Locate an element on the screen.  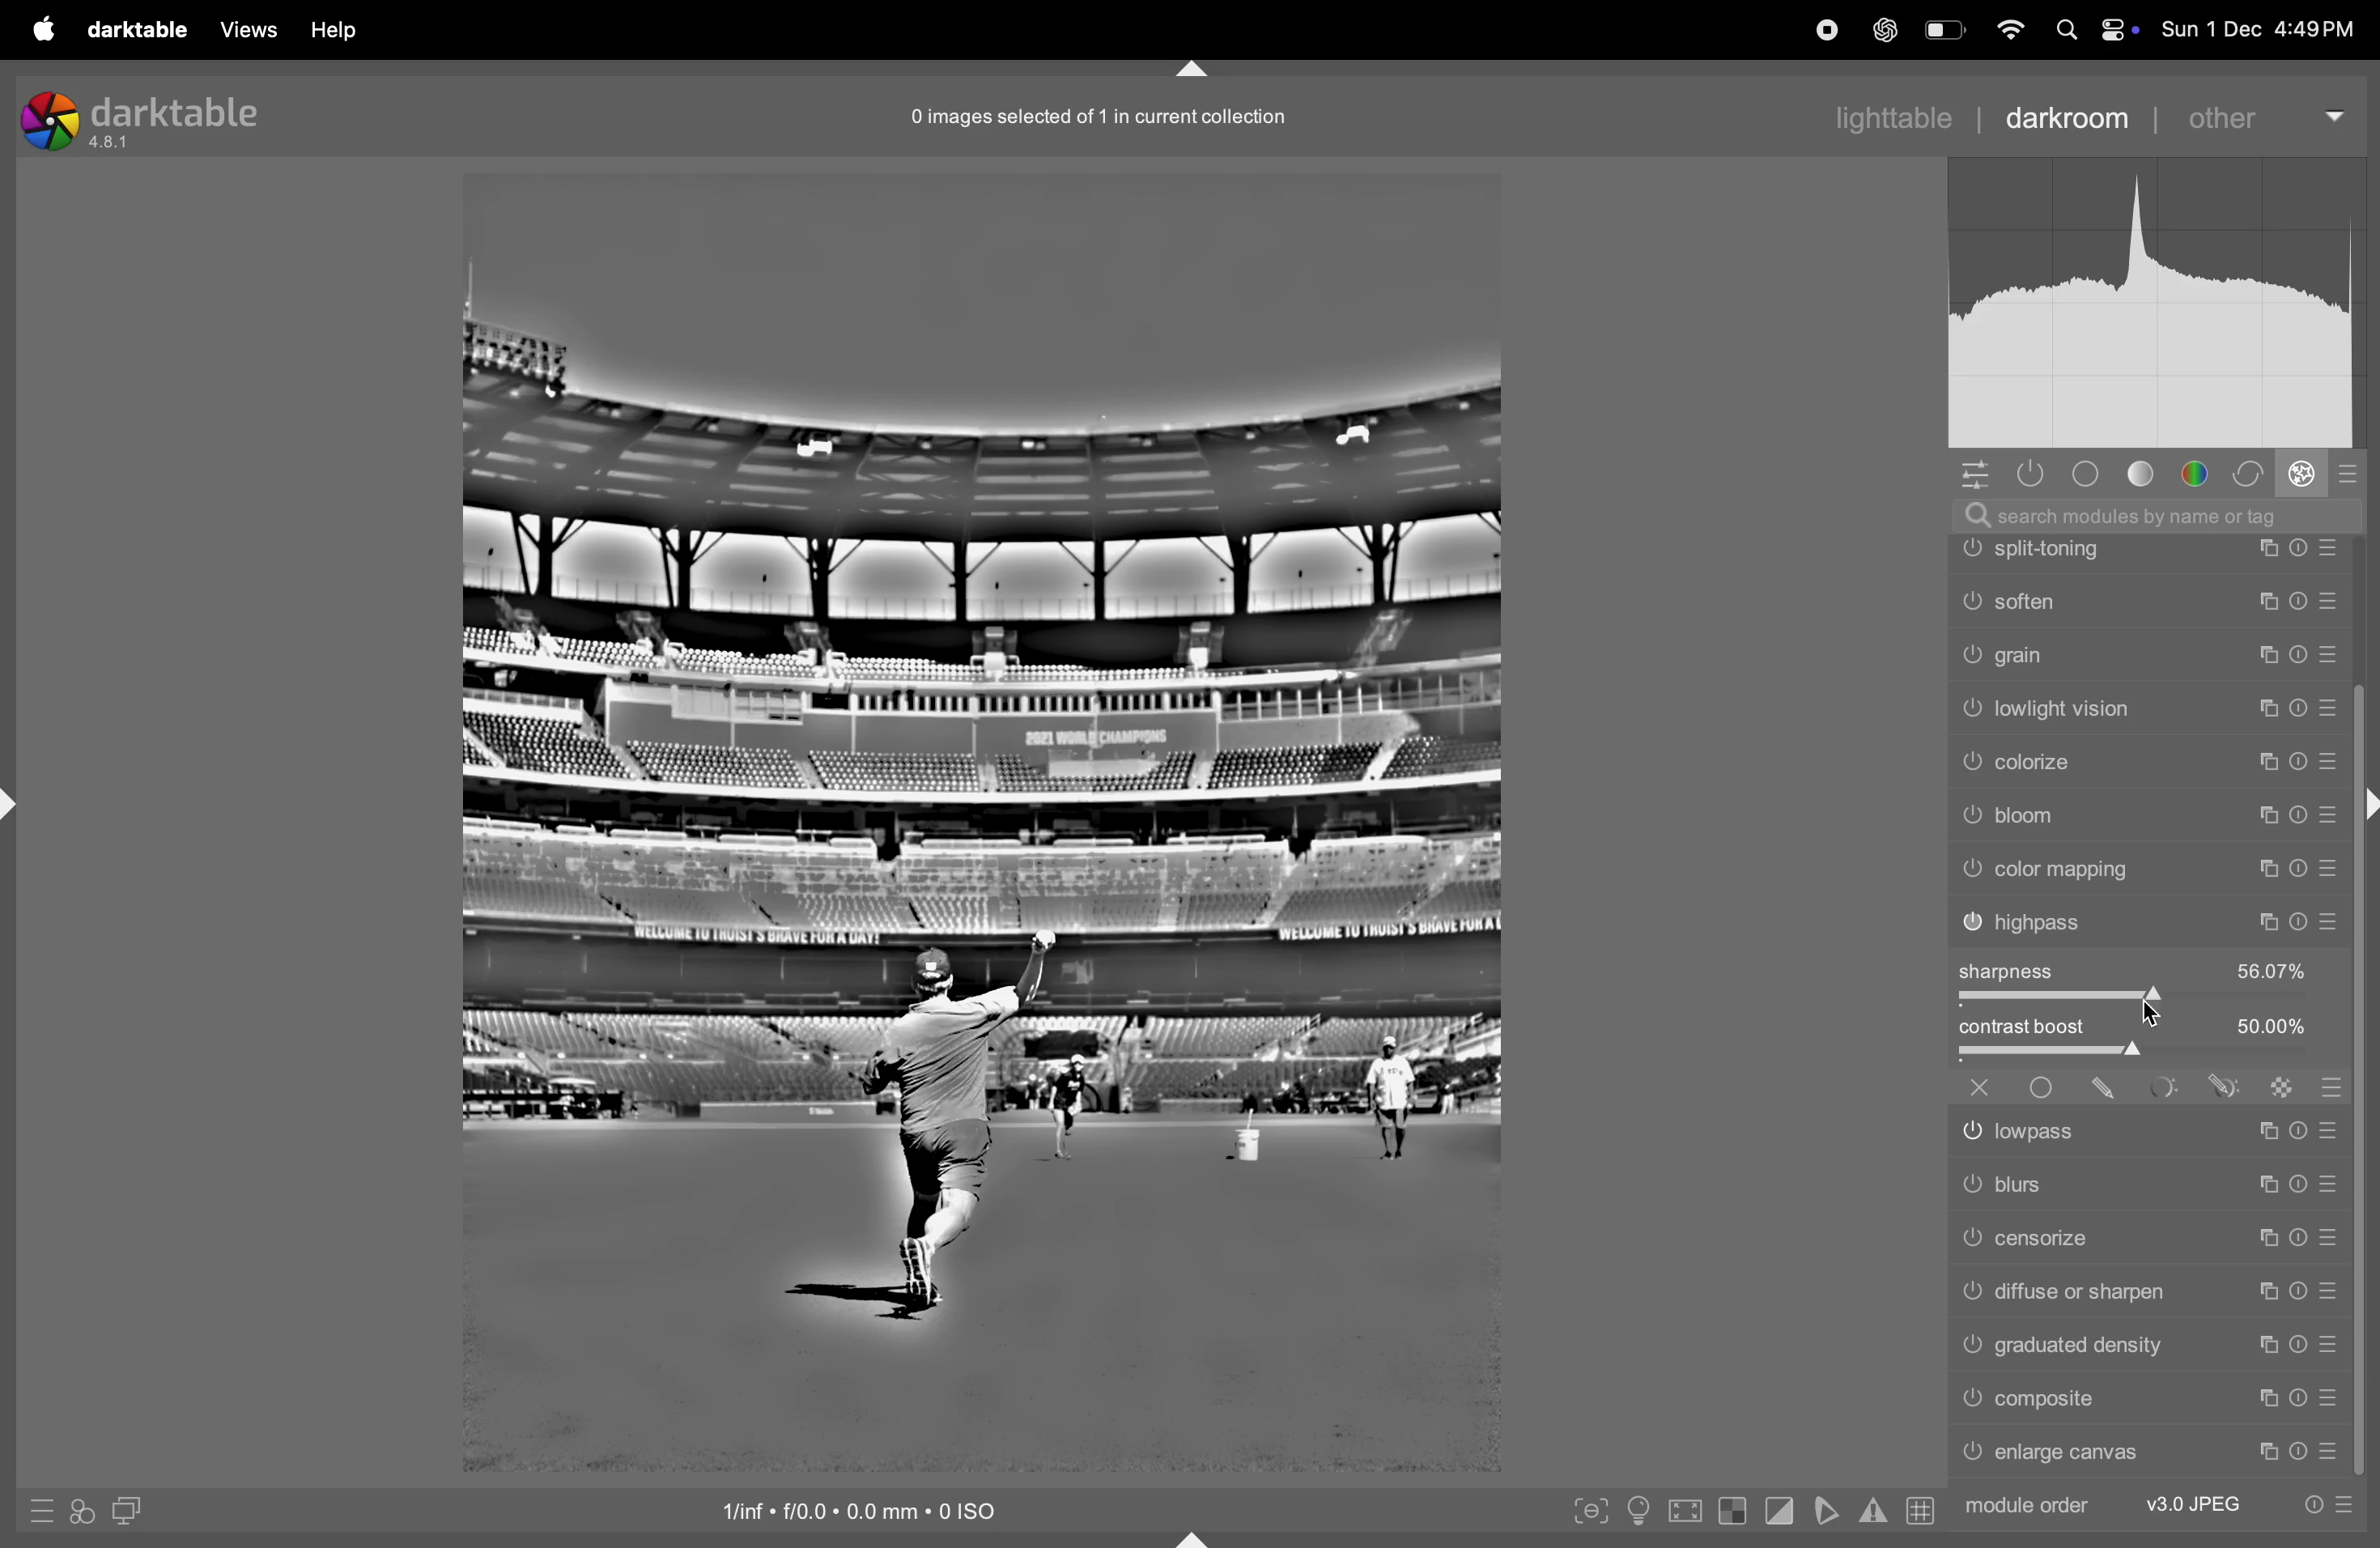
image is located at coordinates (980, 819).